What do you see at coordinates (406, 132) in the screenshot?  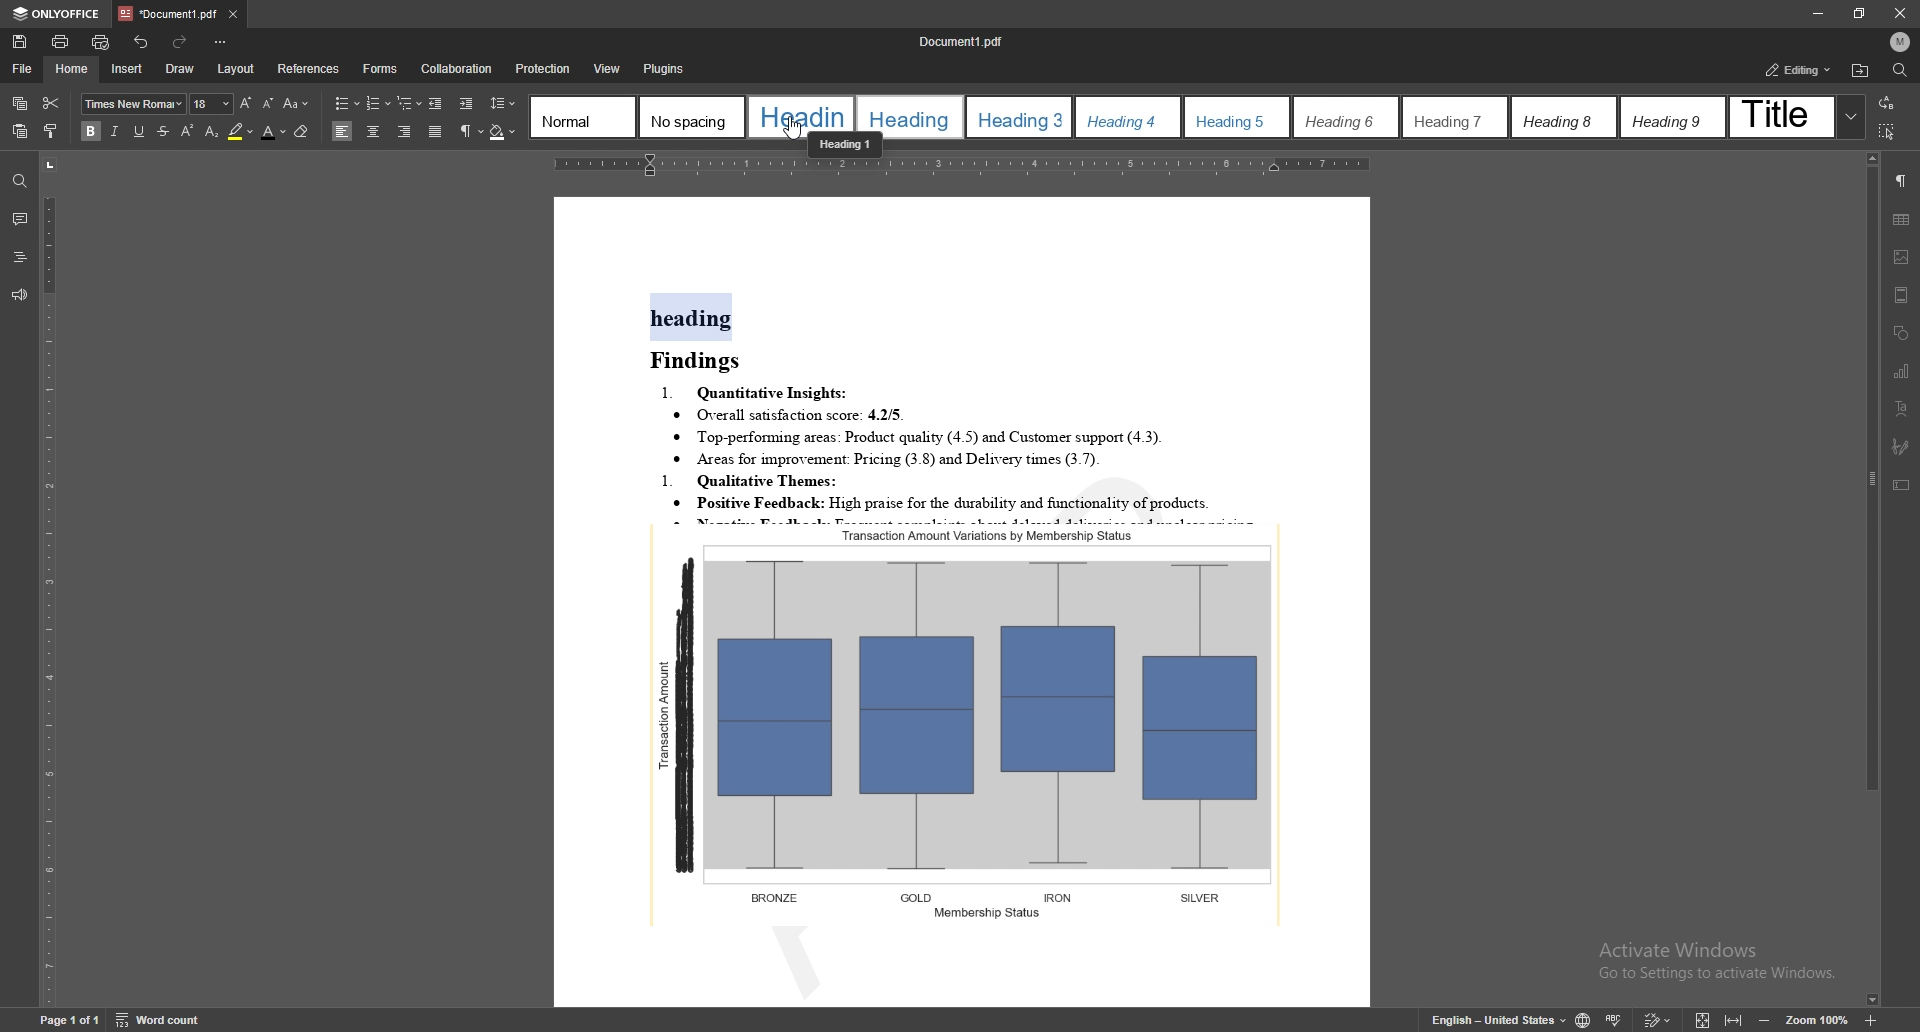 I see `align right` at bounding box center [406, 132].